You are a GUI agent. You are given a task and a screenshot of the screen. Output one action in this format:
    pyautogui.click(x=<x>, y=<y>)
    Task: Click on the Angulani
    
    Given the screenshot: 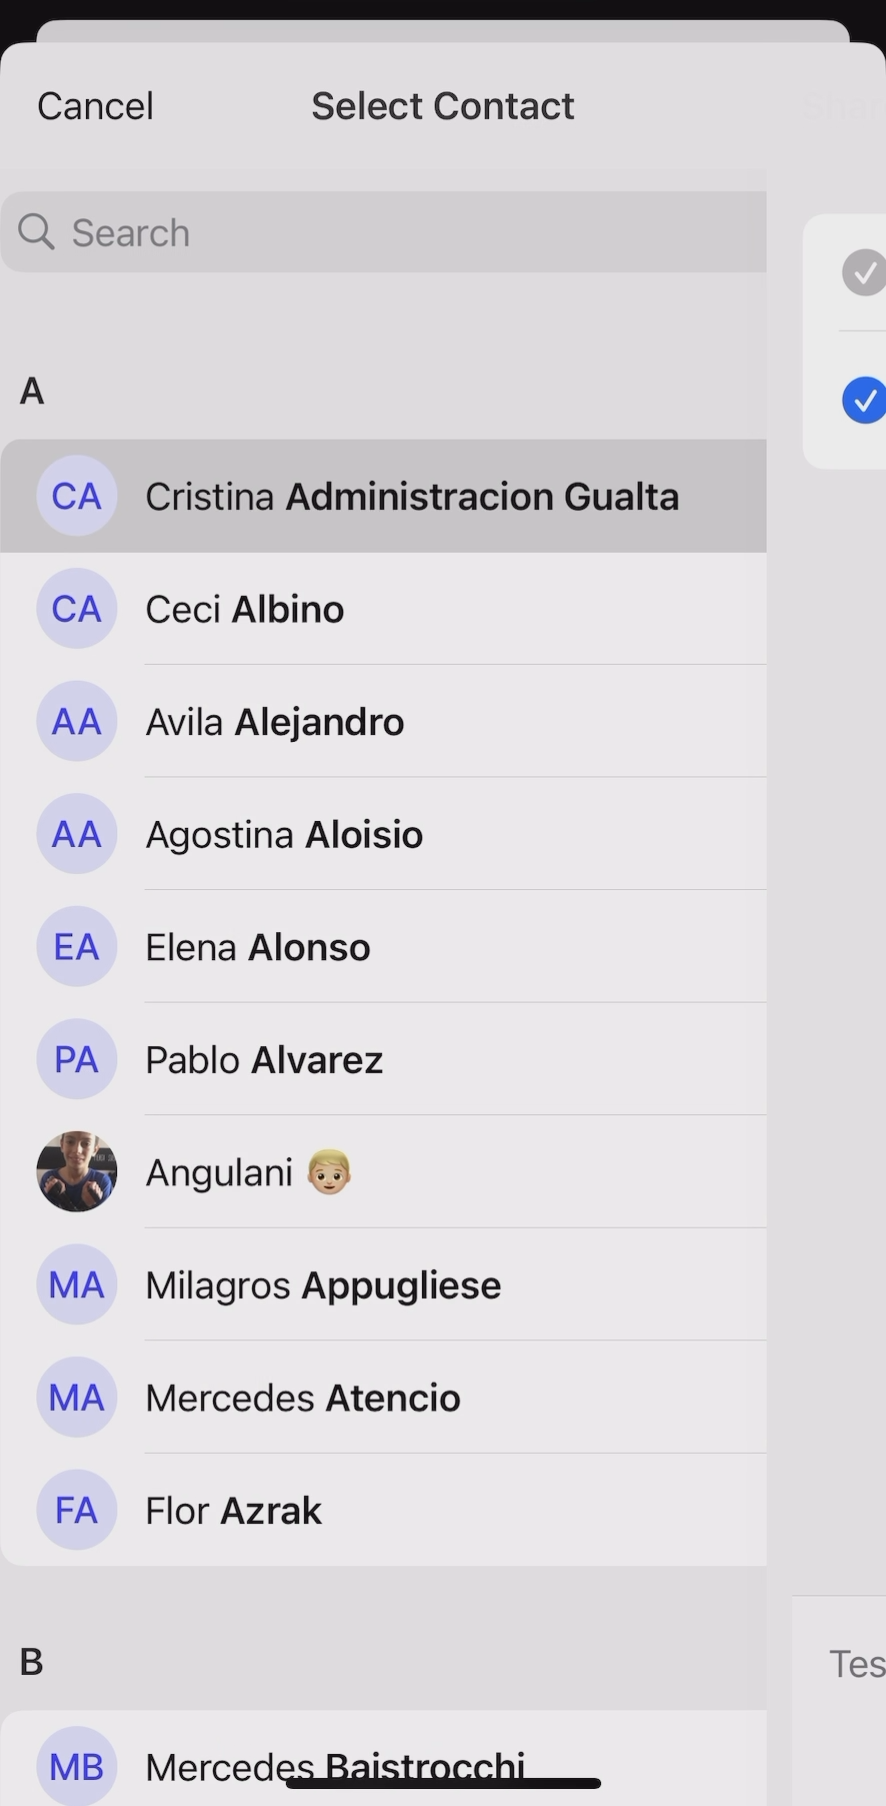 What is the action you would take?
    pyautogui.click(x=163, y=1171)
    